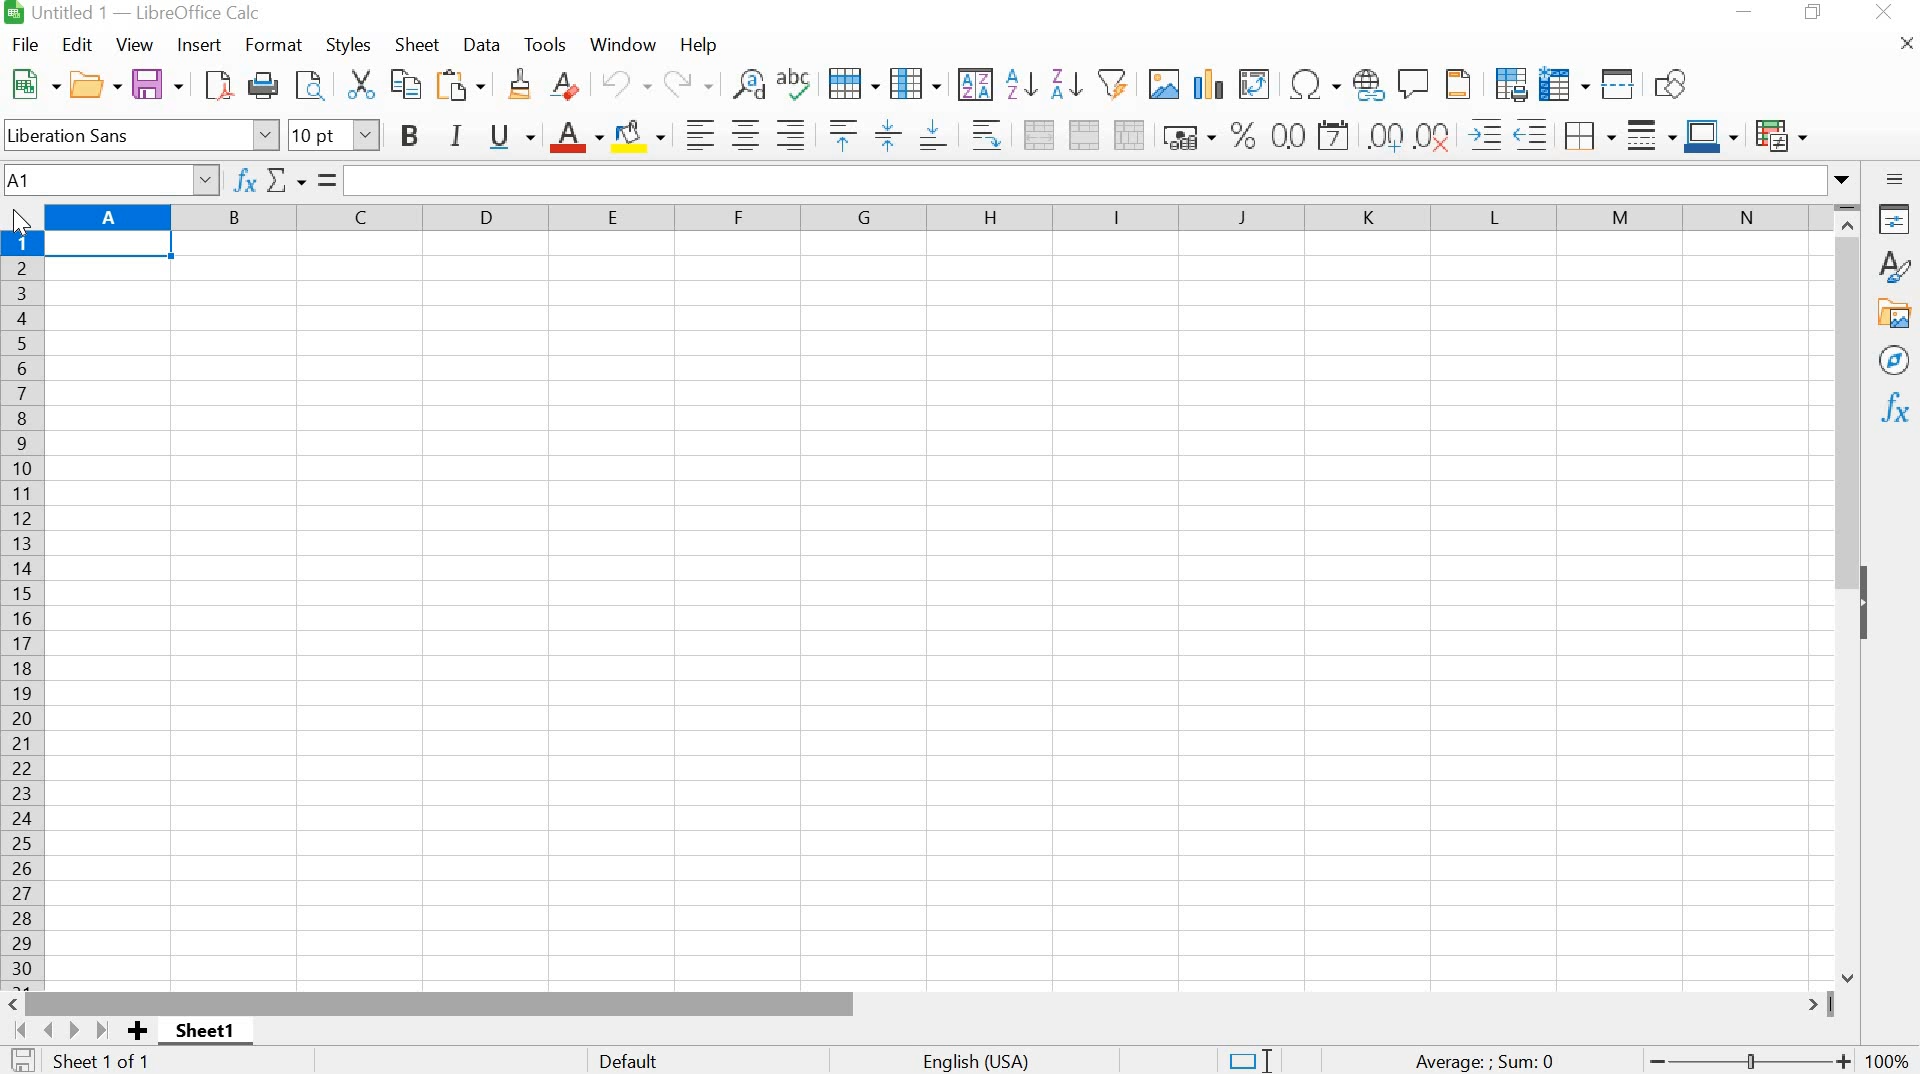  What do you see at coordinates (624, 84) in the screenshot?
I see `UNDO` at bounding box center [624, 84].